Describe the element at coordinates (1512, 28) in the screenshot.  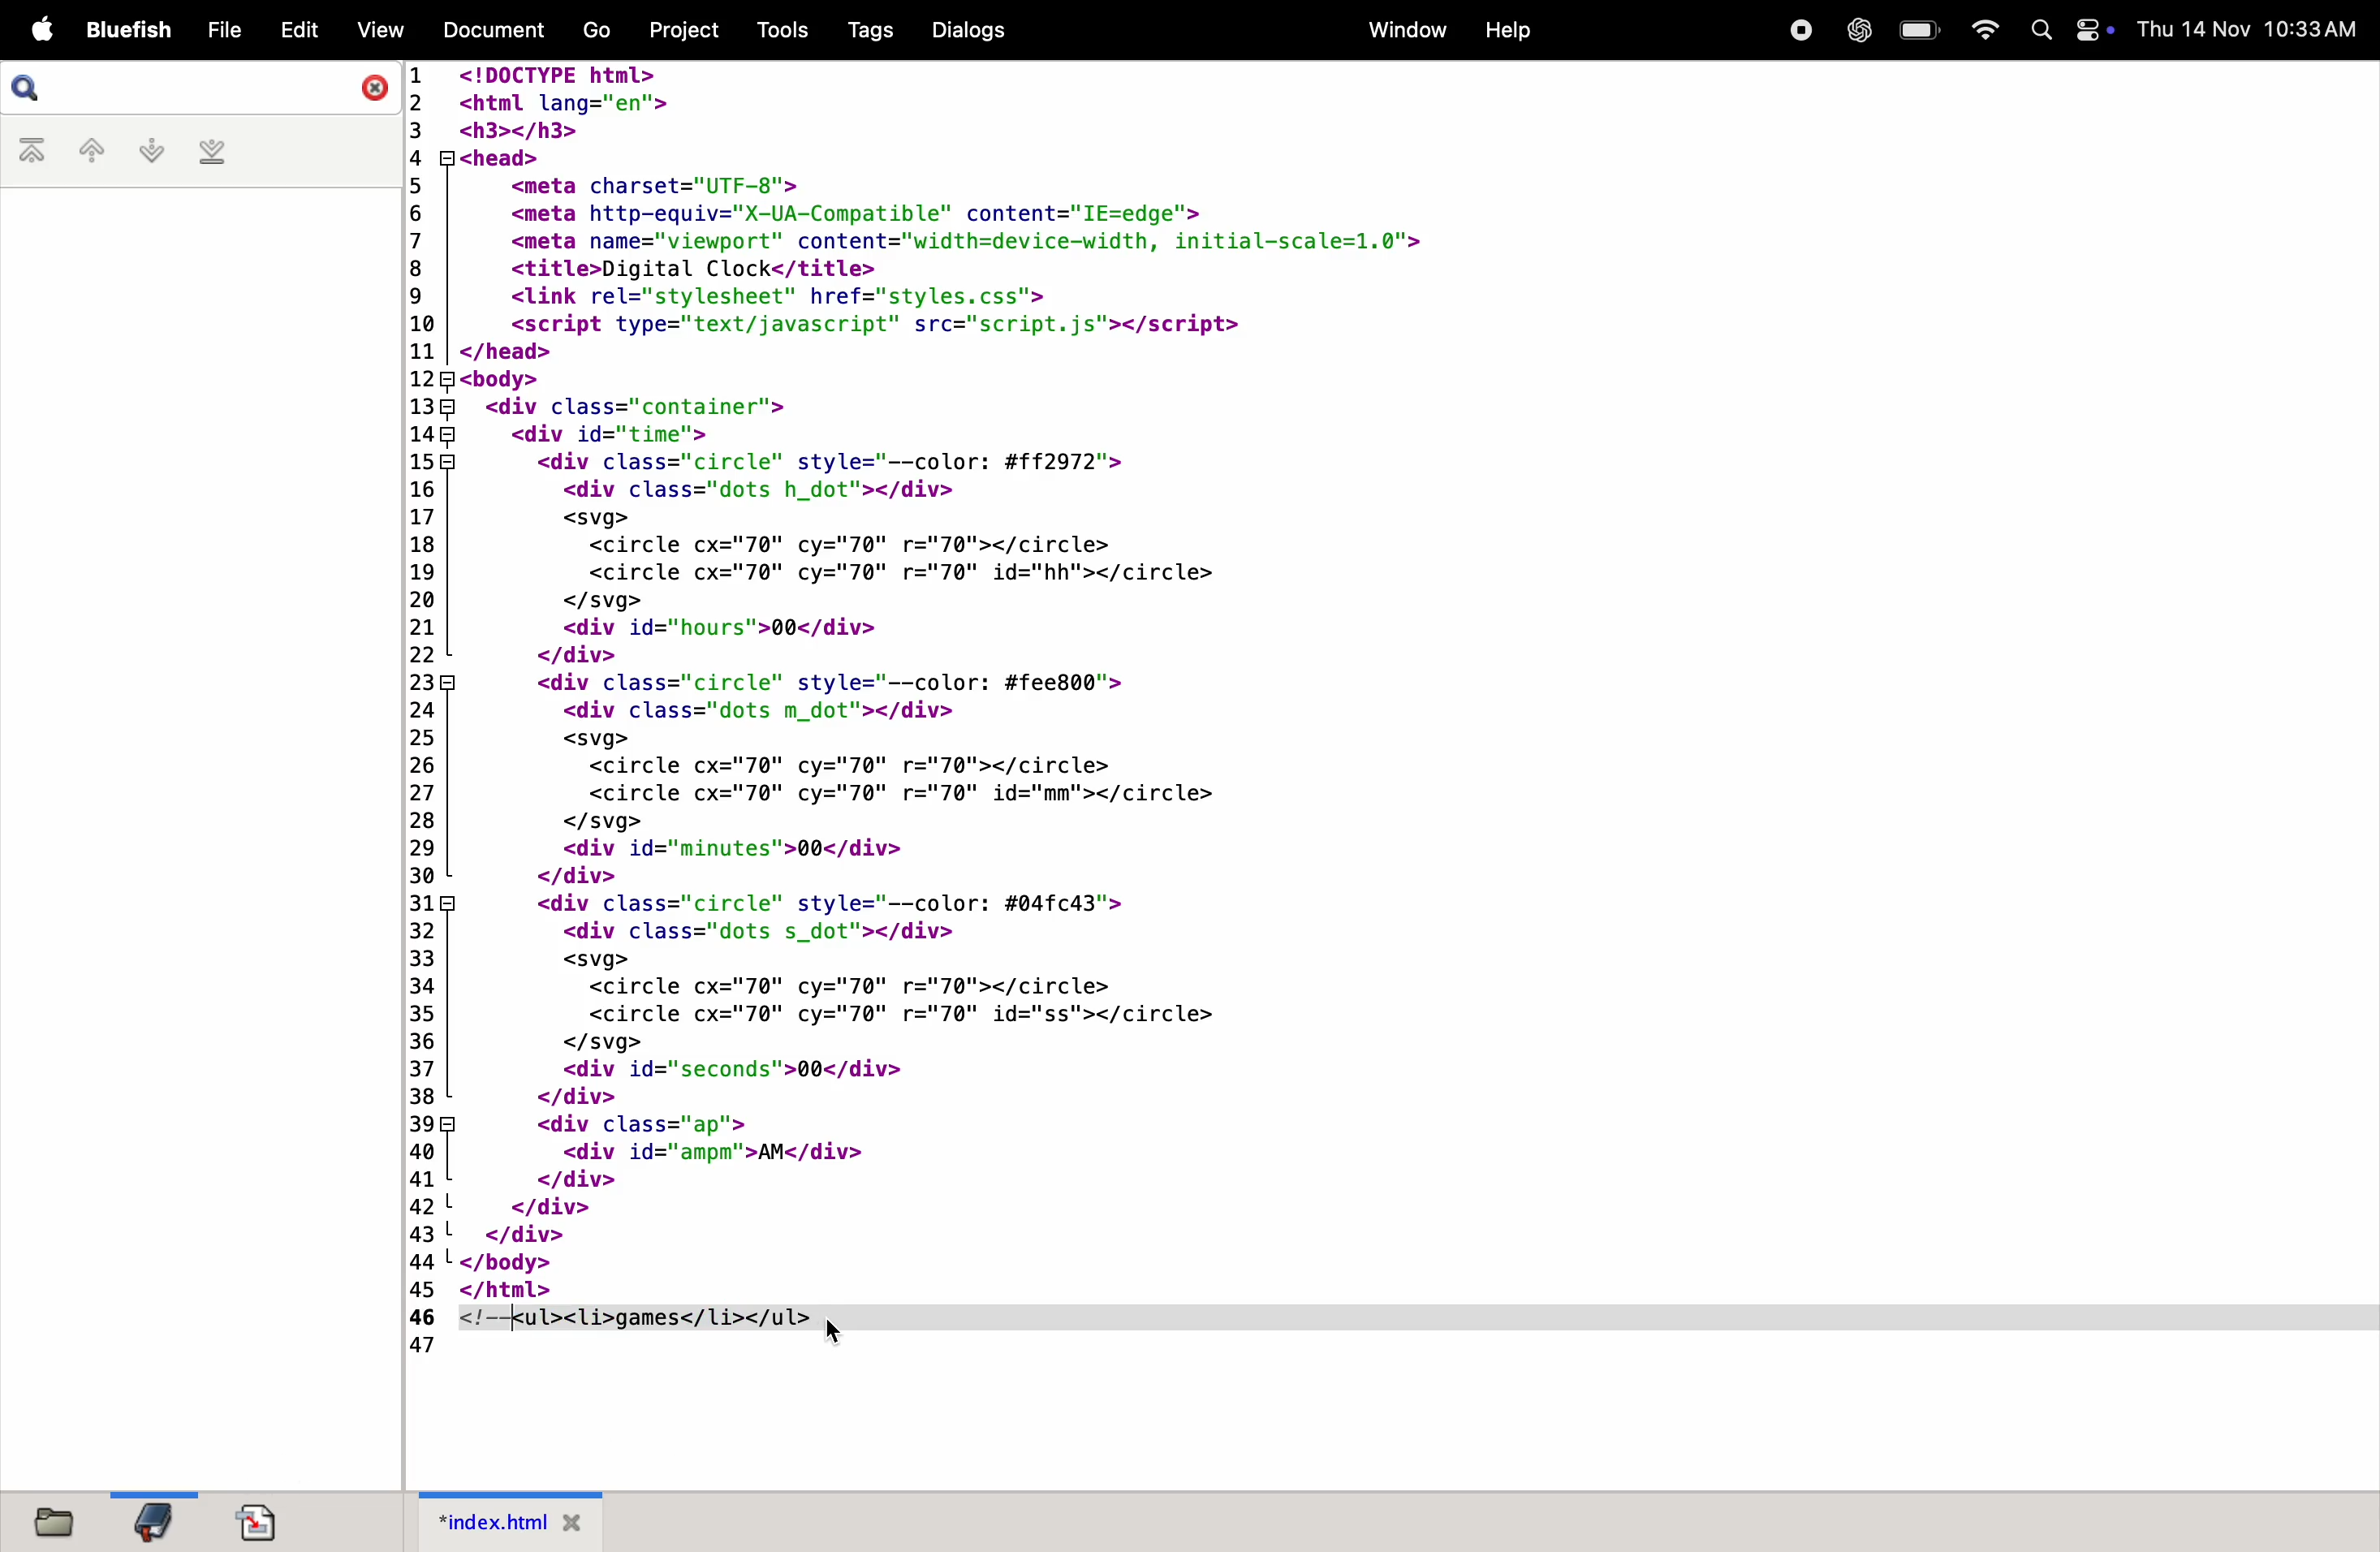
I see `help` at that location.